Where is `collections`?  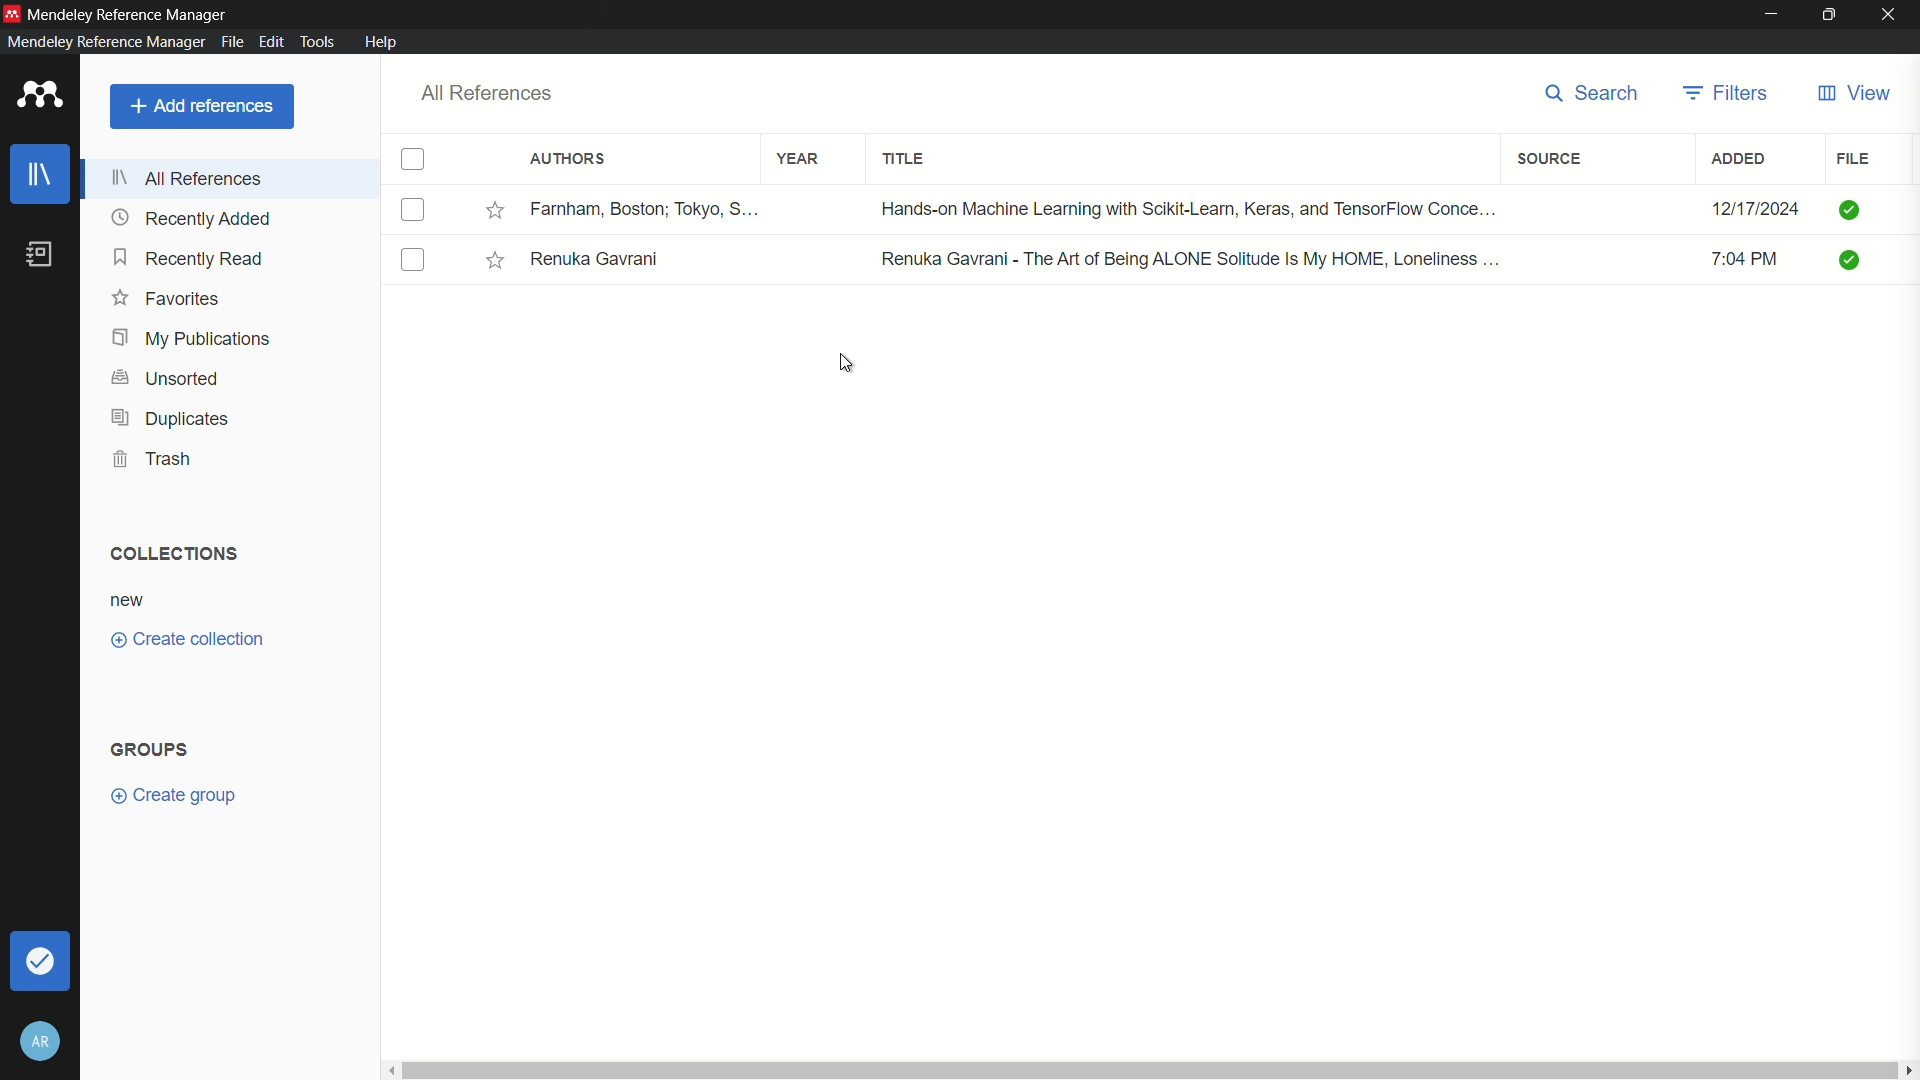 collections is located at coordinates (174, 554).